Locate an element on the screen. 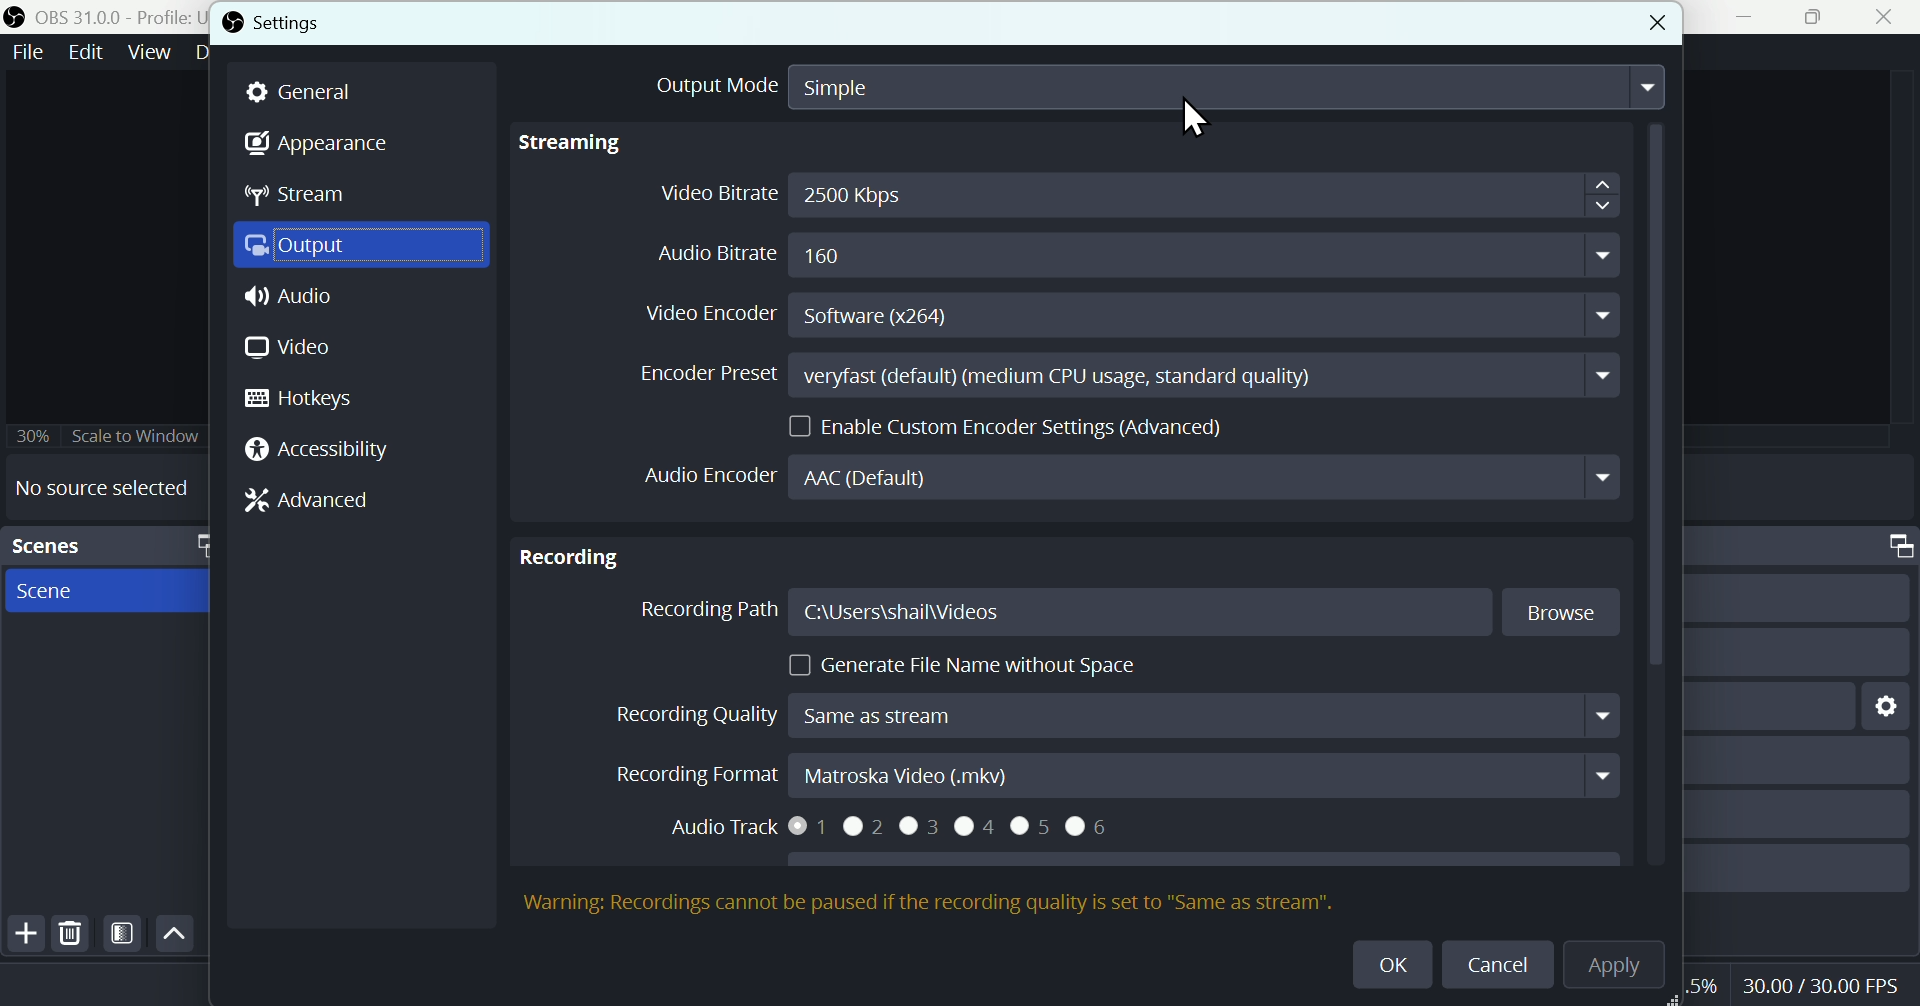  close tab is located at coordinates (1653, 26).